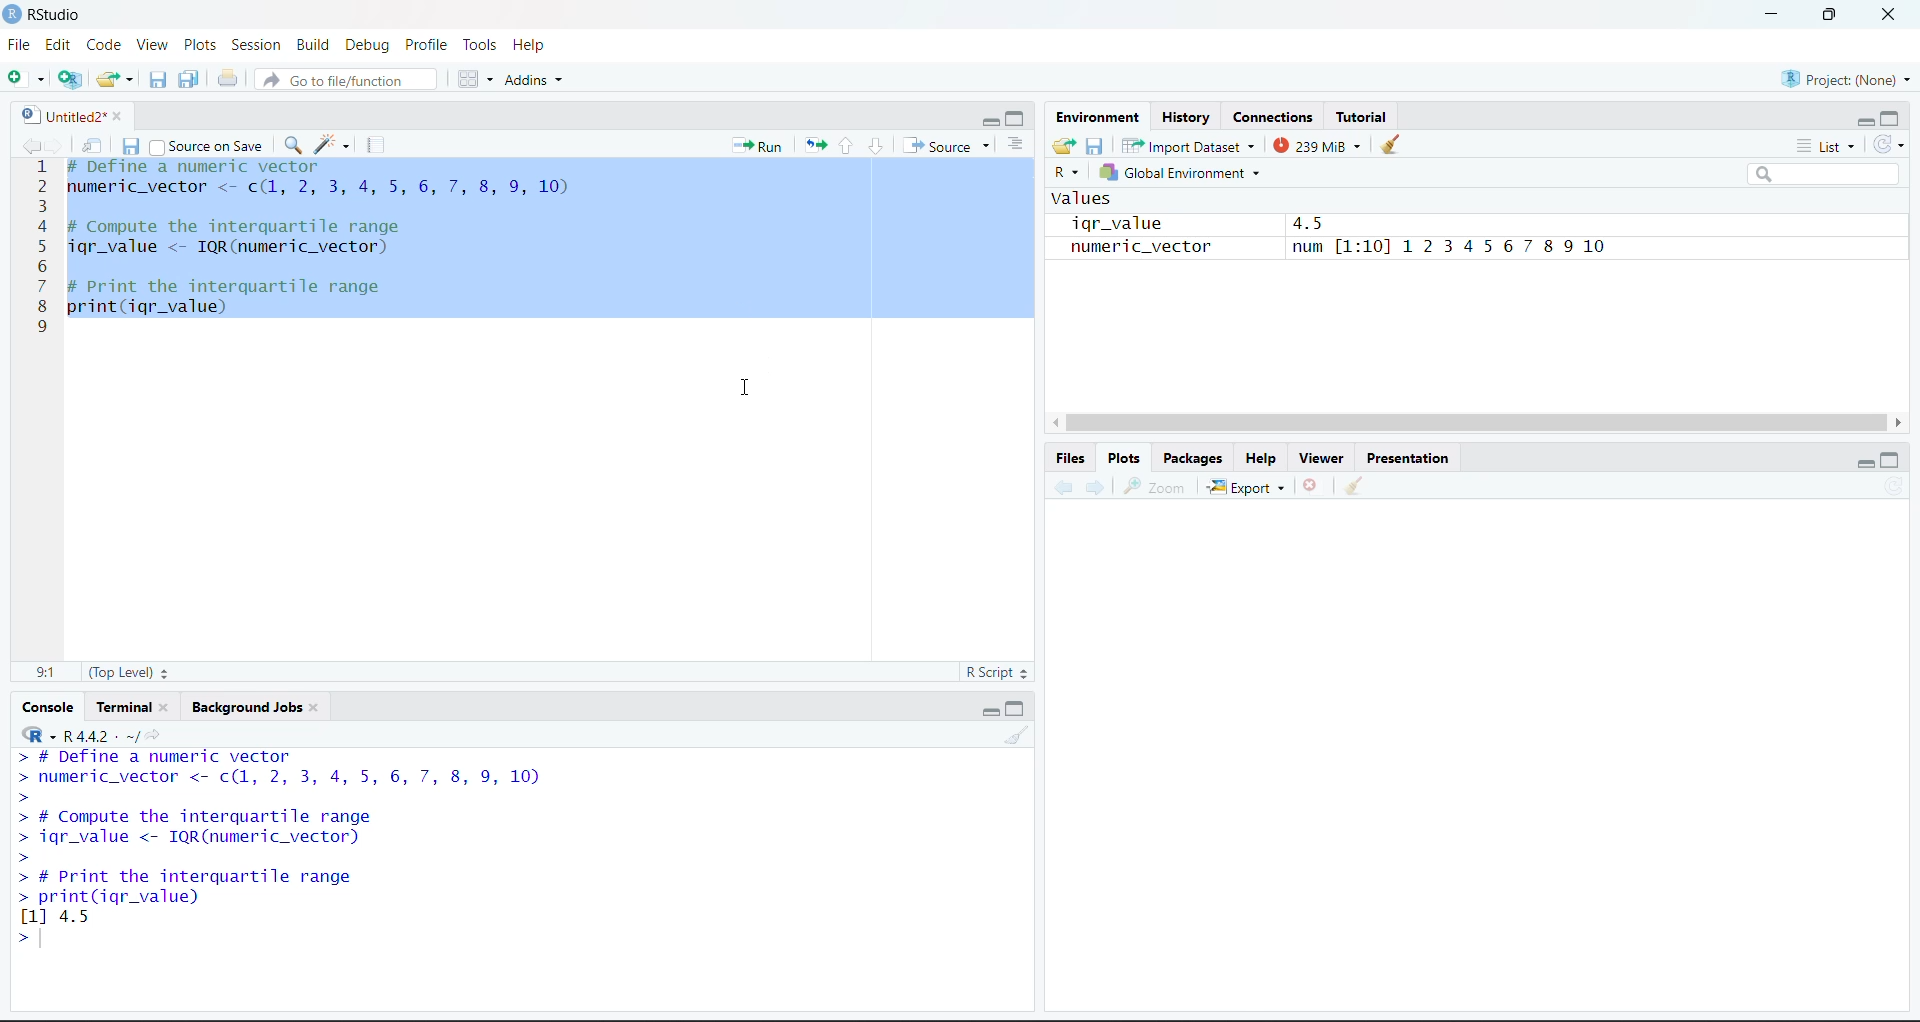 Image resolution: width=1920 pixels, height=1022 pixels. Describe the element at coordinates (1328, 238) in the screenshot. I see `values
igqr_value 4.5
numeric_vector num [1:10] 1234567 8910` at that location.